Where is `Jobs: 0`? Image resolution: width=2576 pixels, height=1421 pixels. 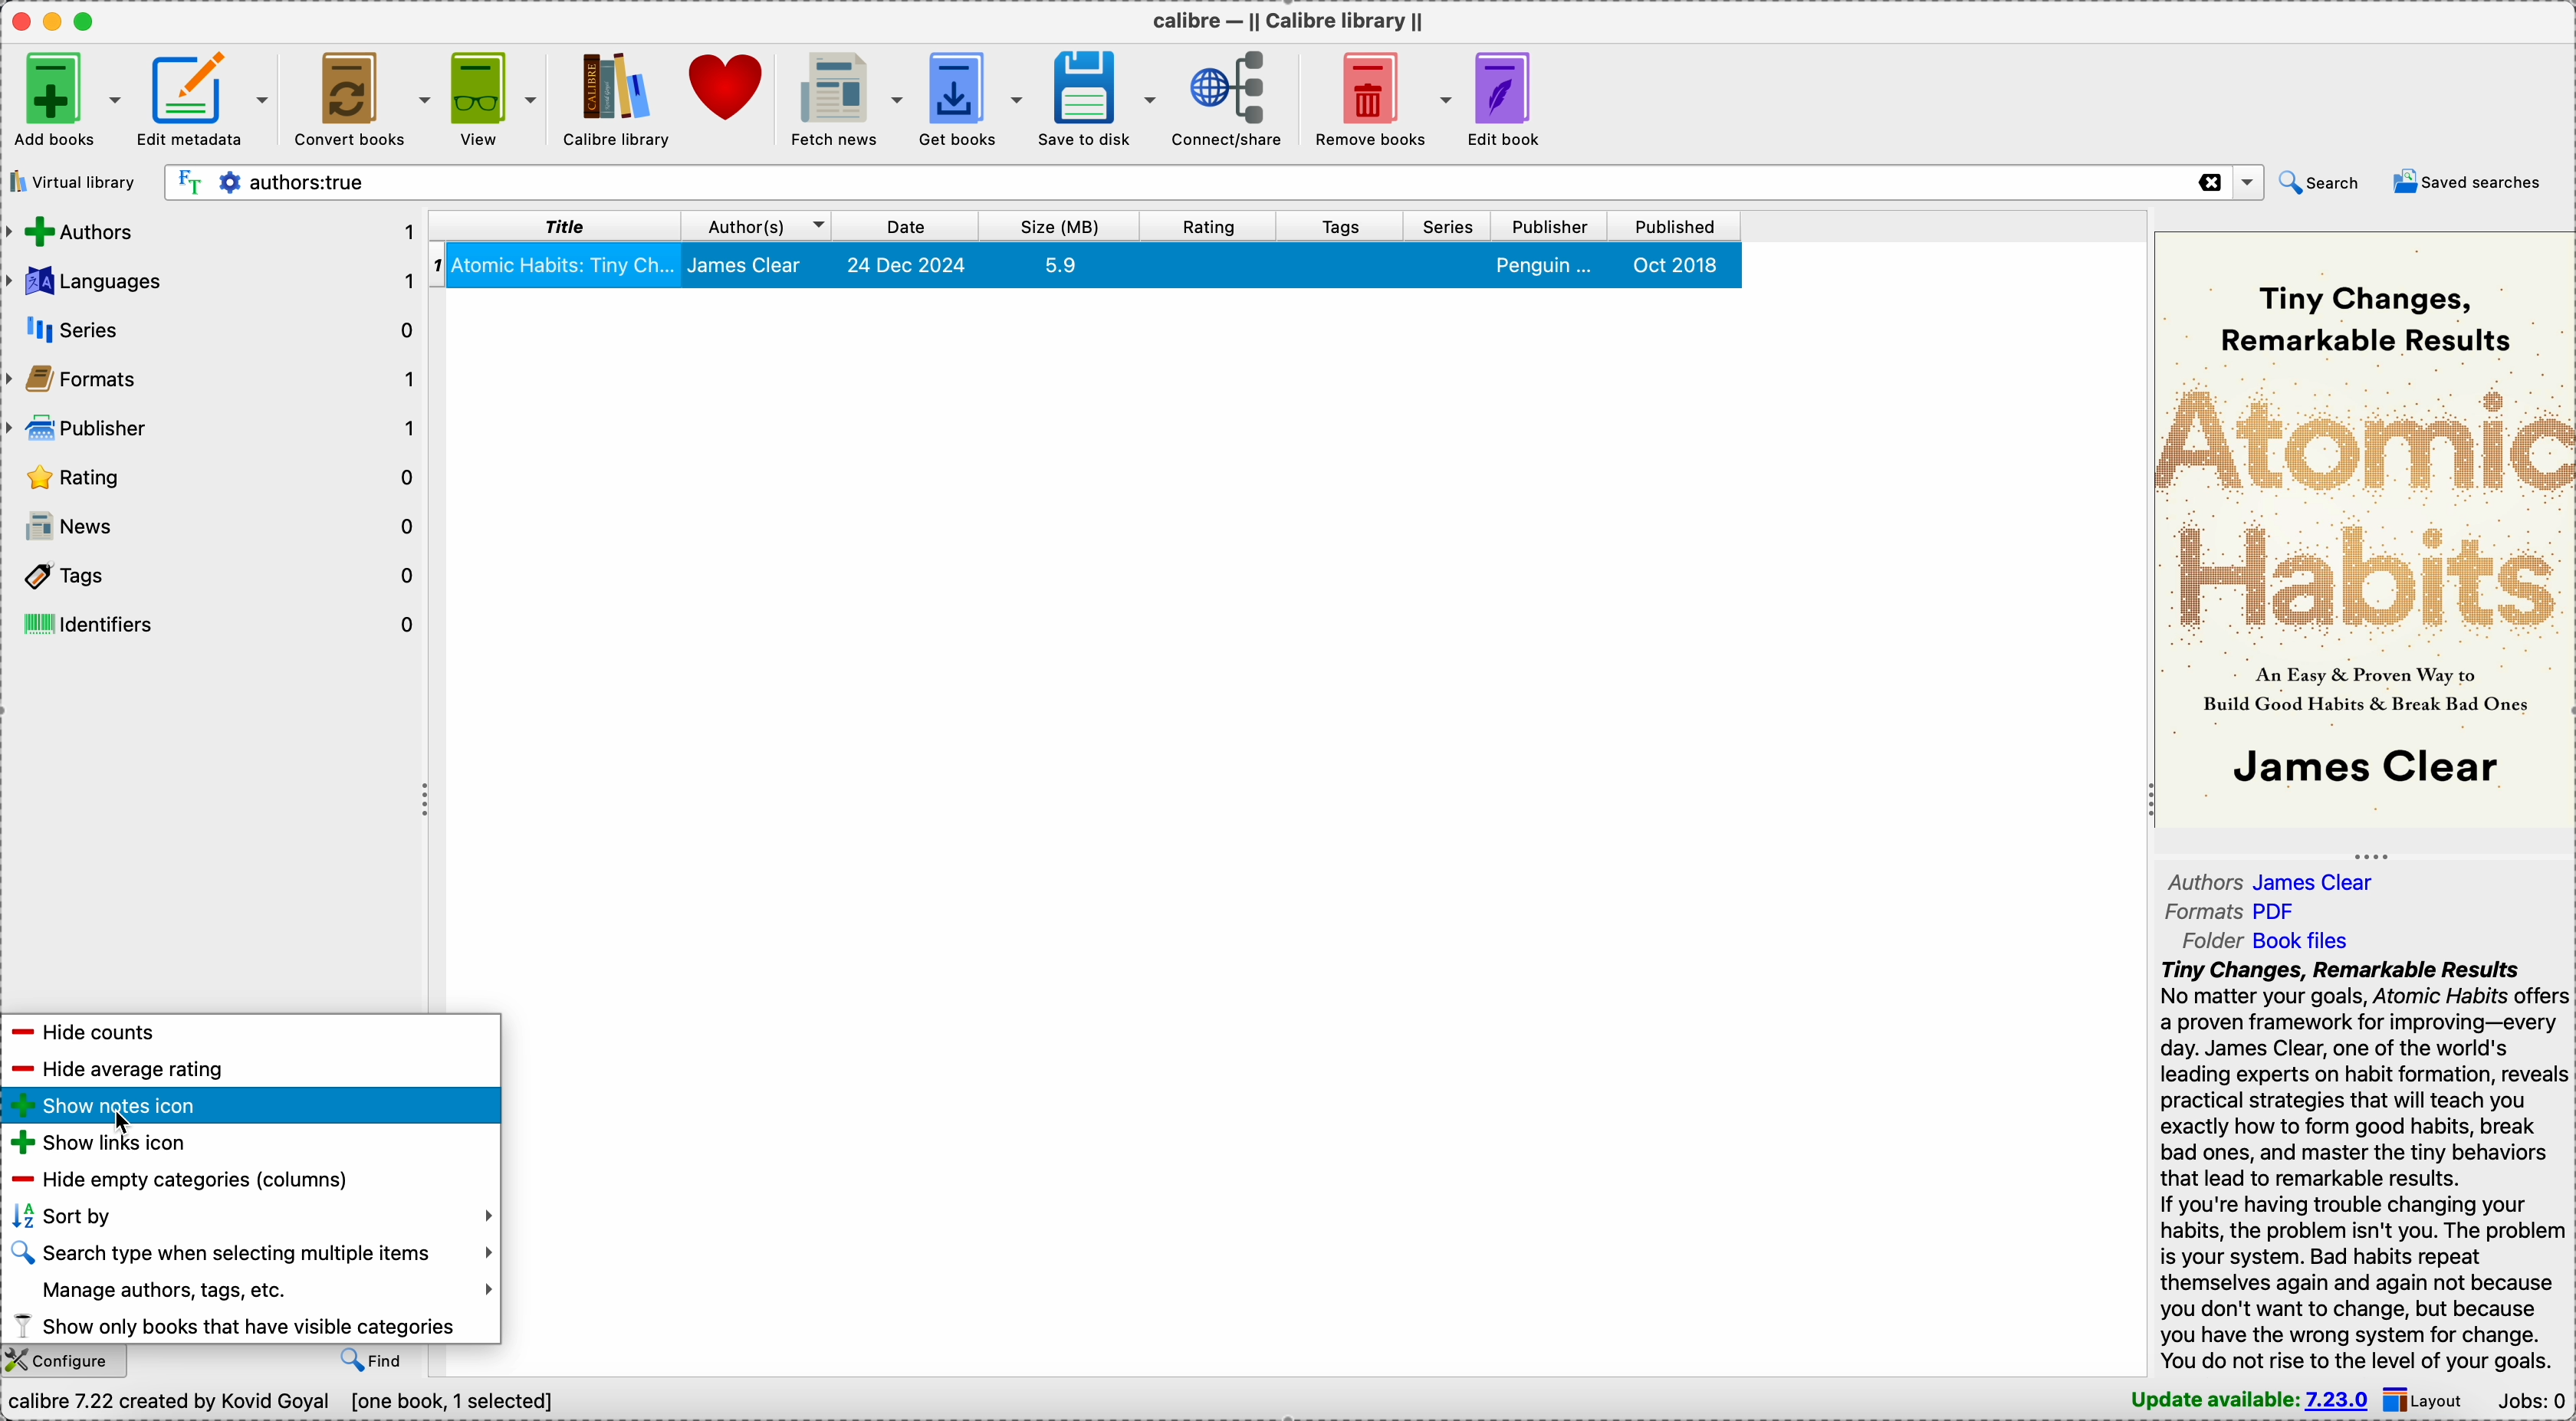
Jobs: 0 is located at coordinates (2531, 1401).